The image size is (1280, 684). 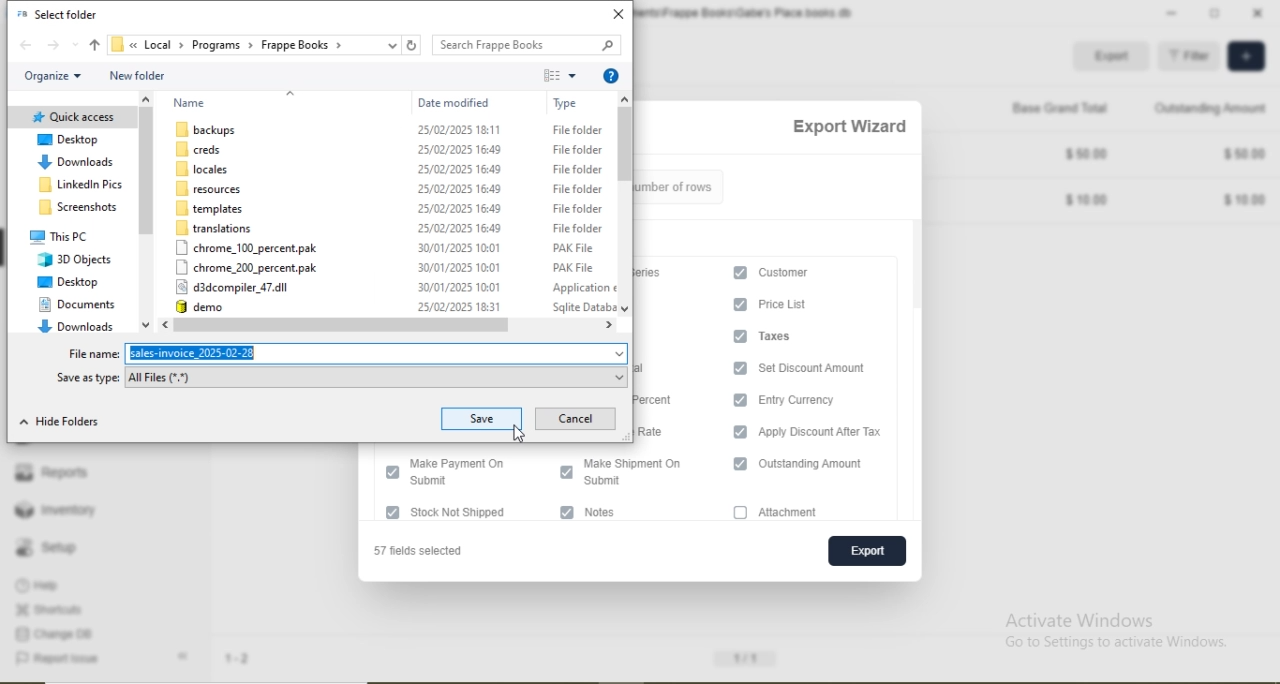 What do you see at coordinates (251, 248) in the screenshot?
I see `chrome_100_percent.pak` at bounding box center [251, 248].